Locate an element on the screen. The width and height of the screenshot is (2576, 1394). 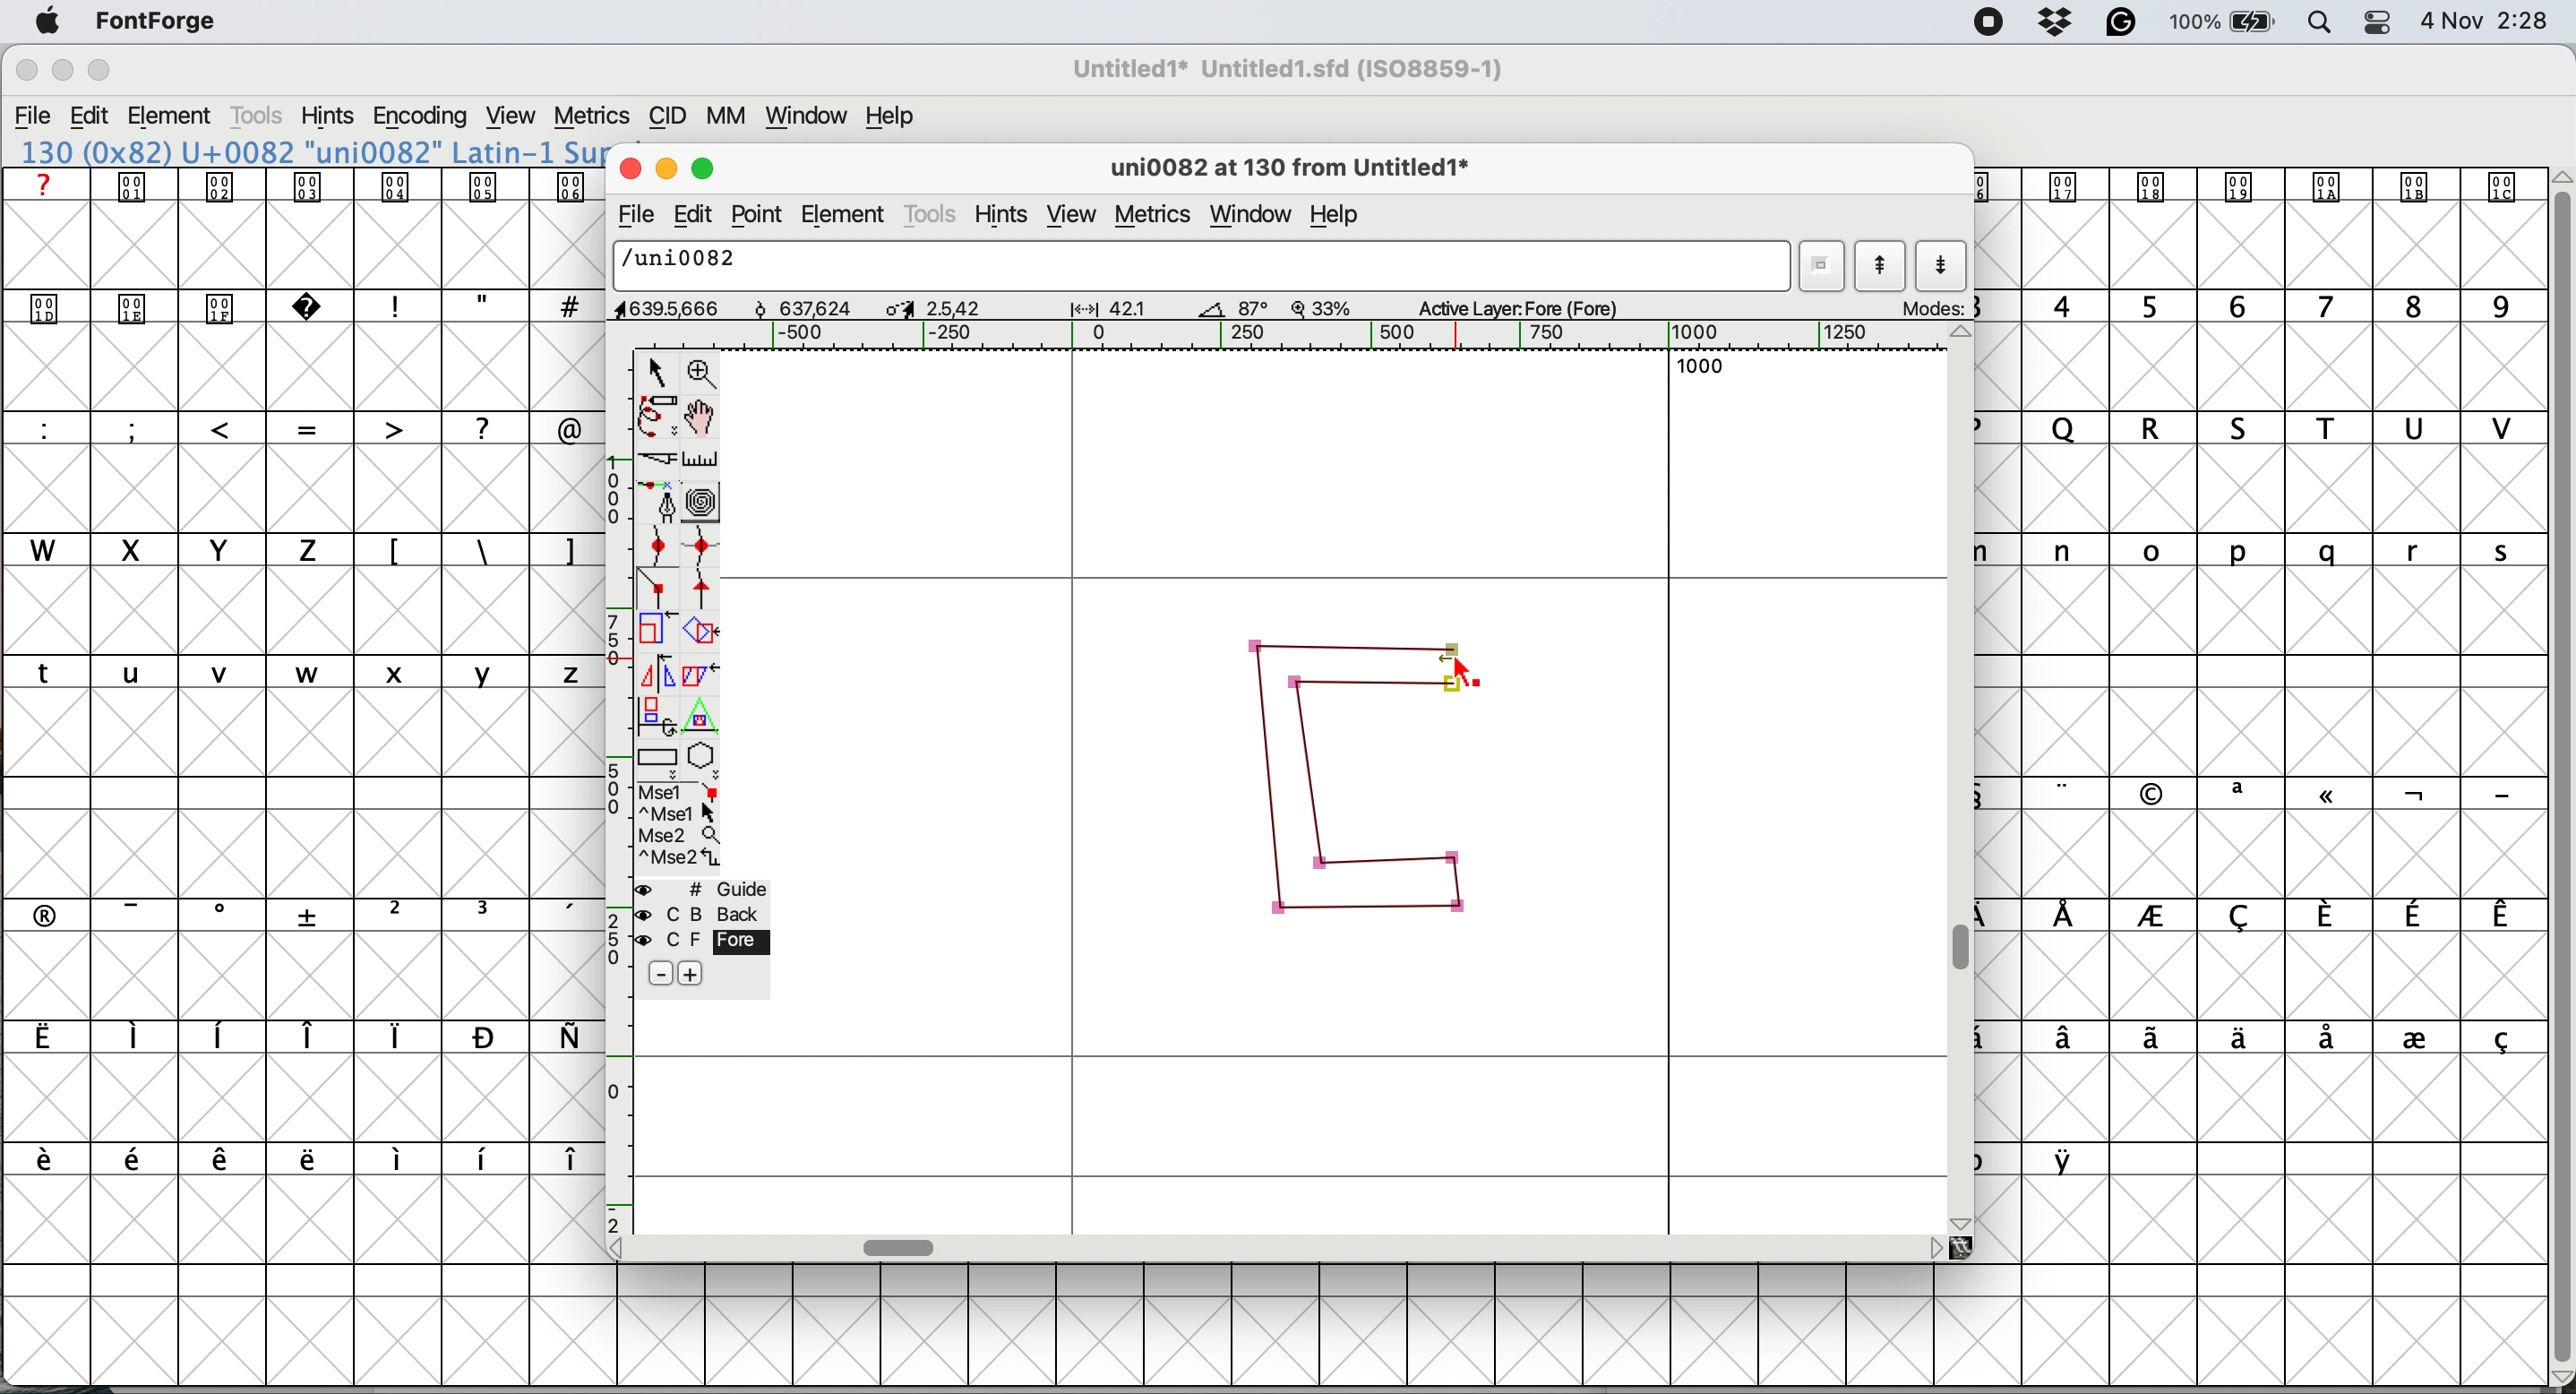
scroll button is located at coordinates (624, 1247).